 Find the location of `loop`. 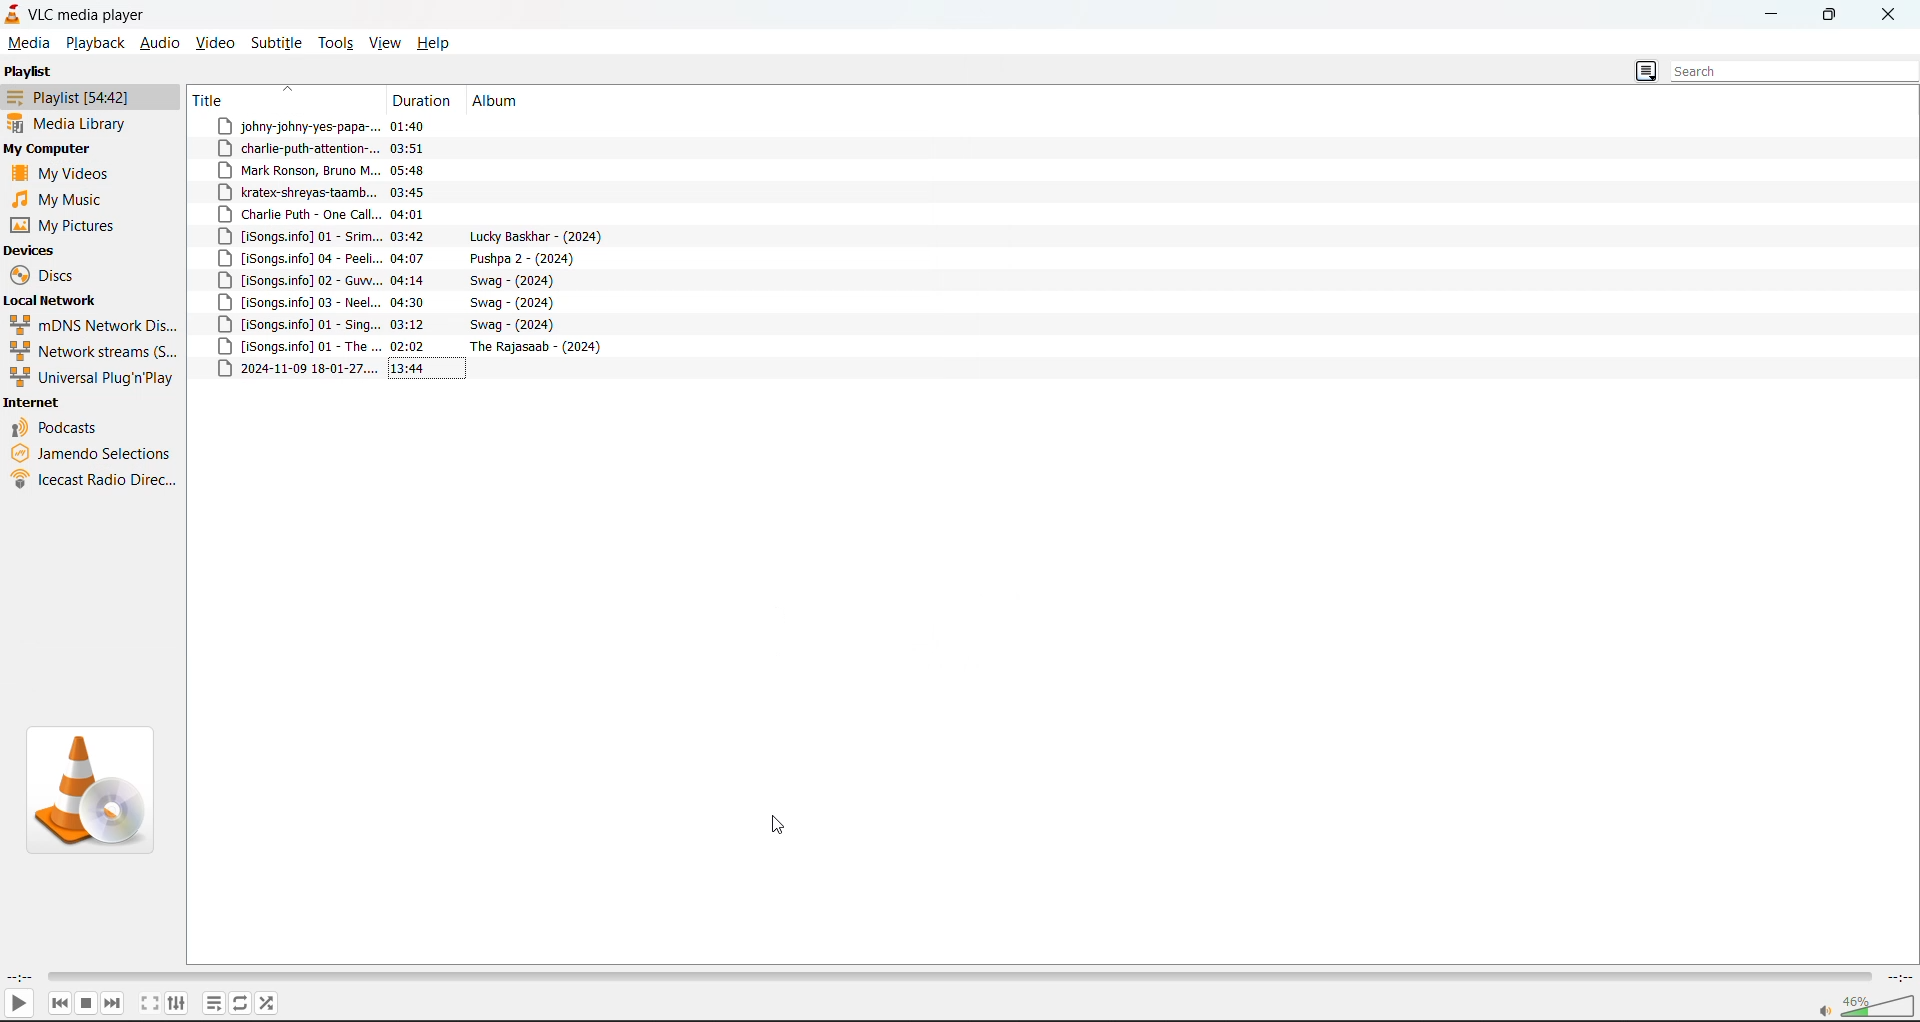

loop is located at coordinates (243, 1005).